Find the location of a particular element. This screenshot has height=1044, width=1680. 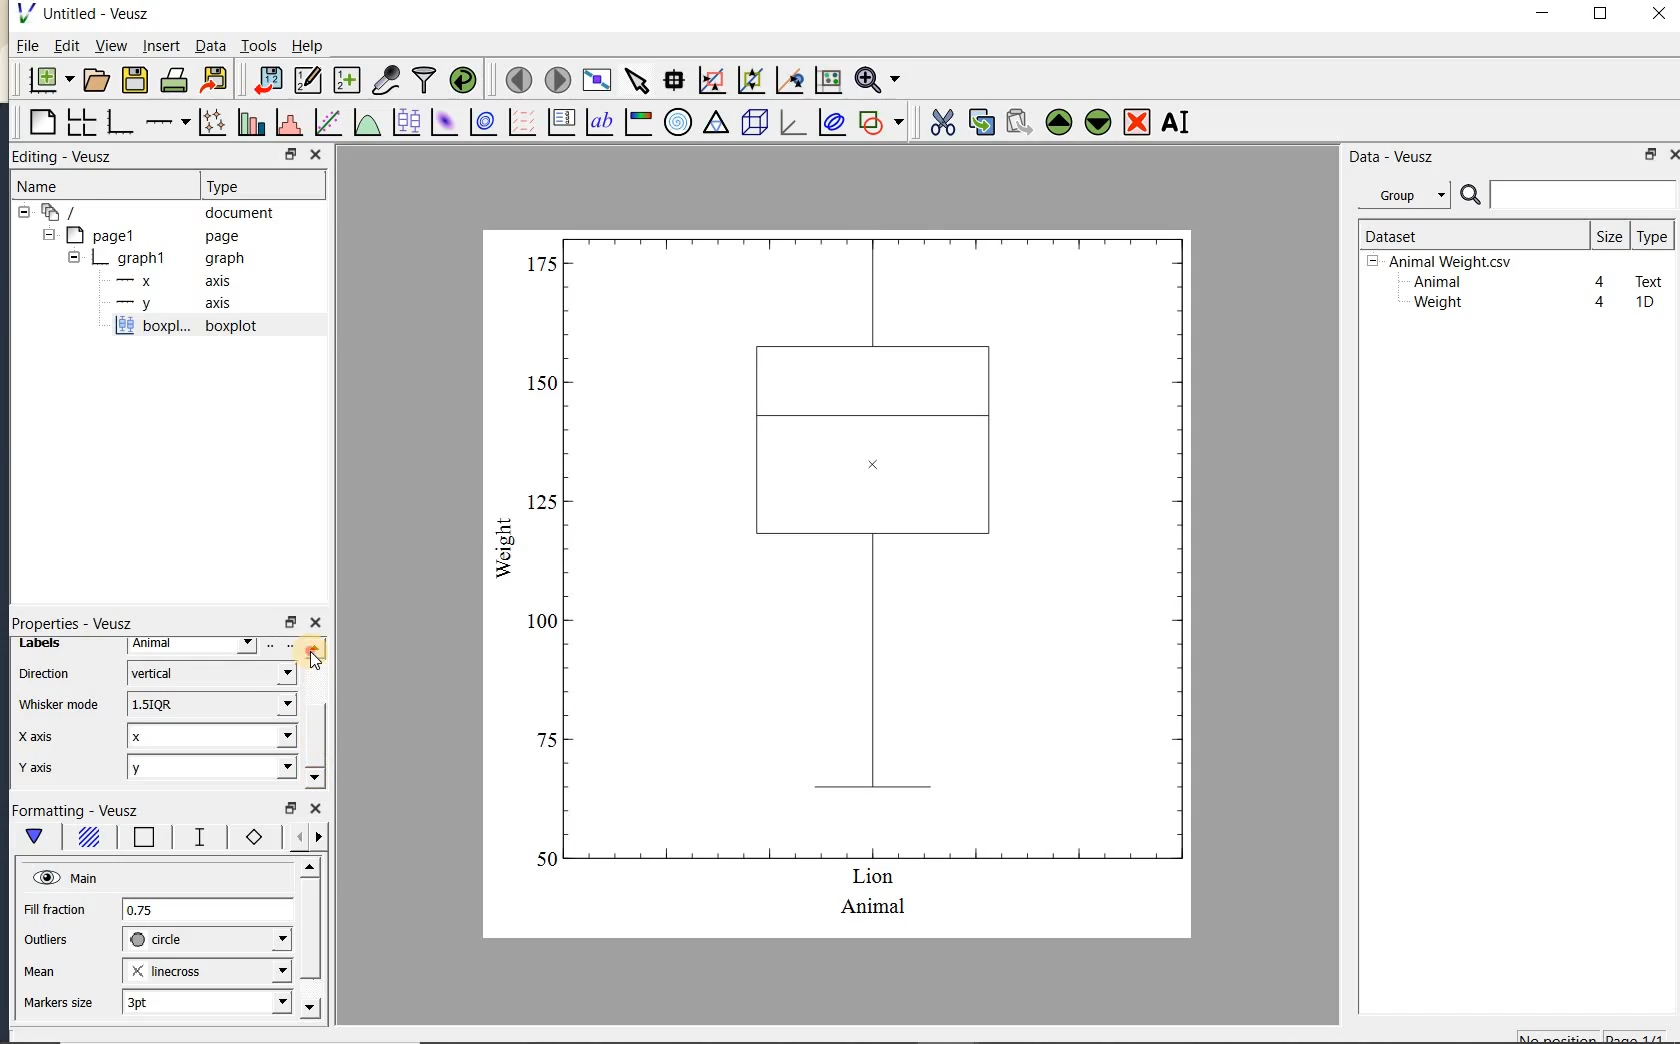

Untitled-Veusz is located at coordinates (89, 14).